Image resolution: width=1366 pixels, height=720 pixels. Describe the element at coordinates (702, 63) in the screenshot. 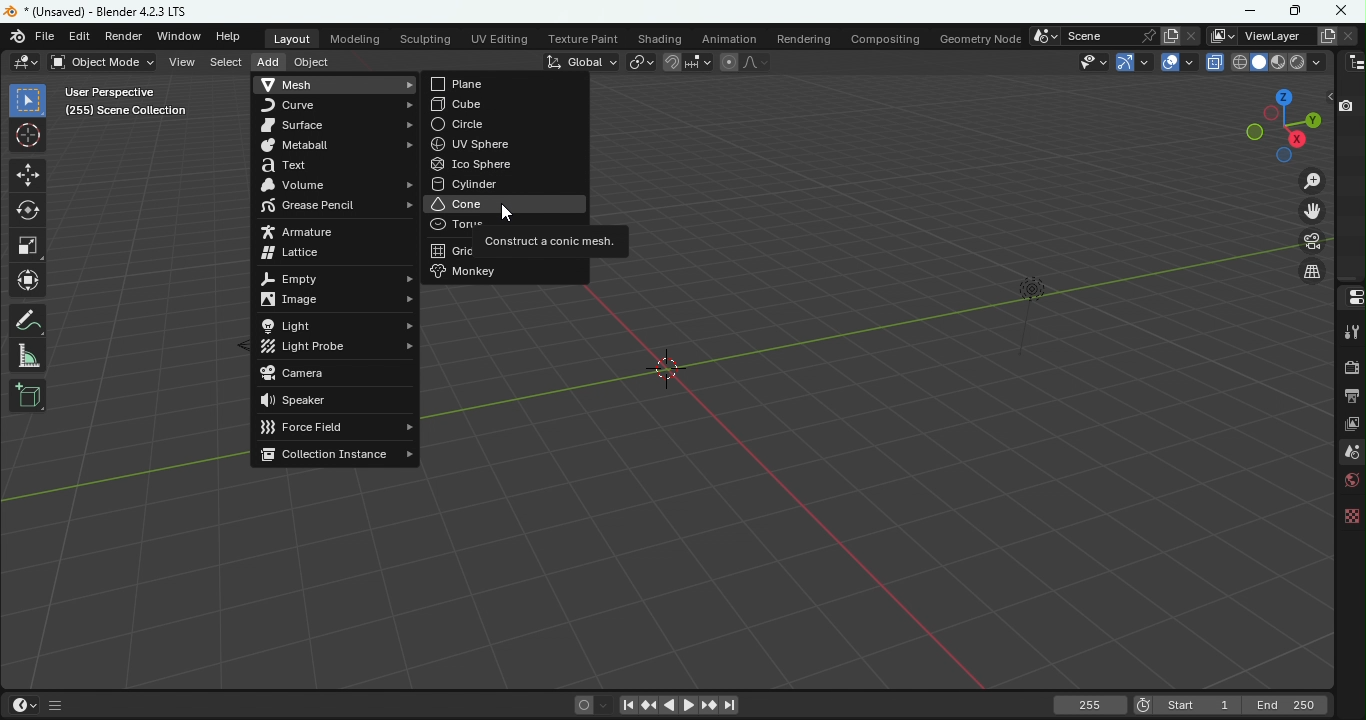

I see `Snapping` at that location.